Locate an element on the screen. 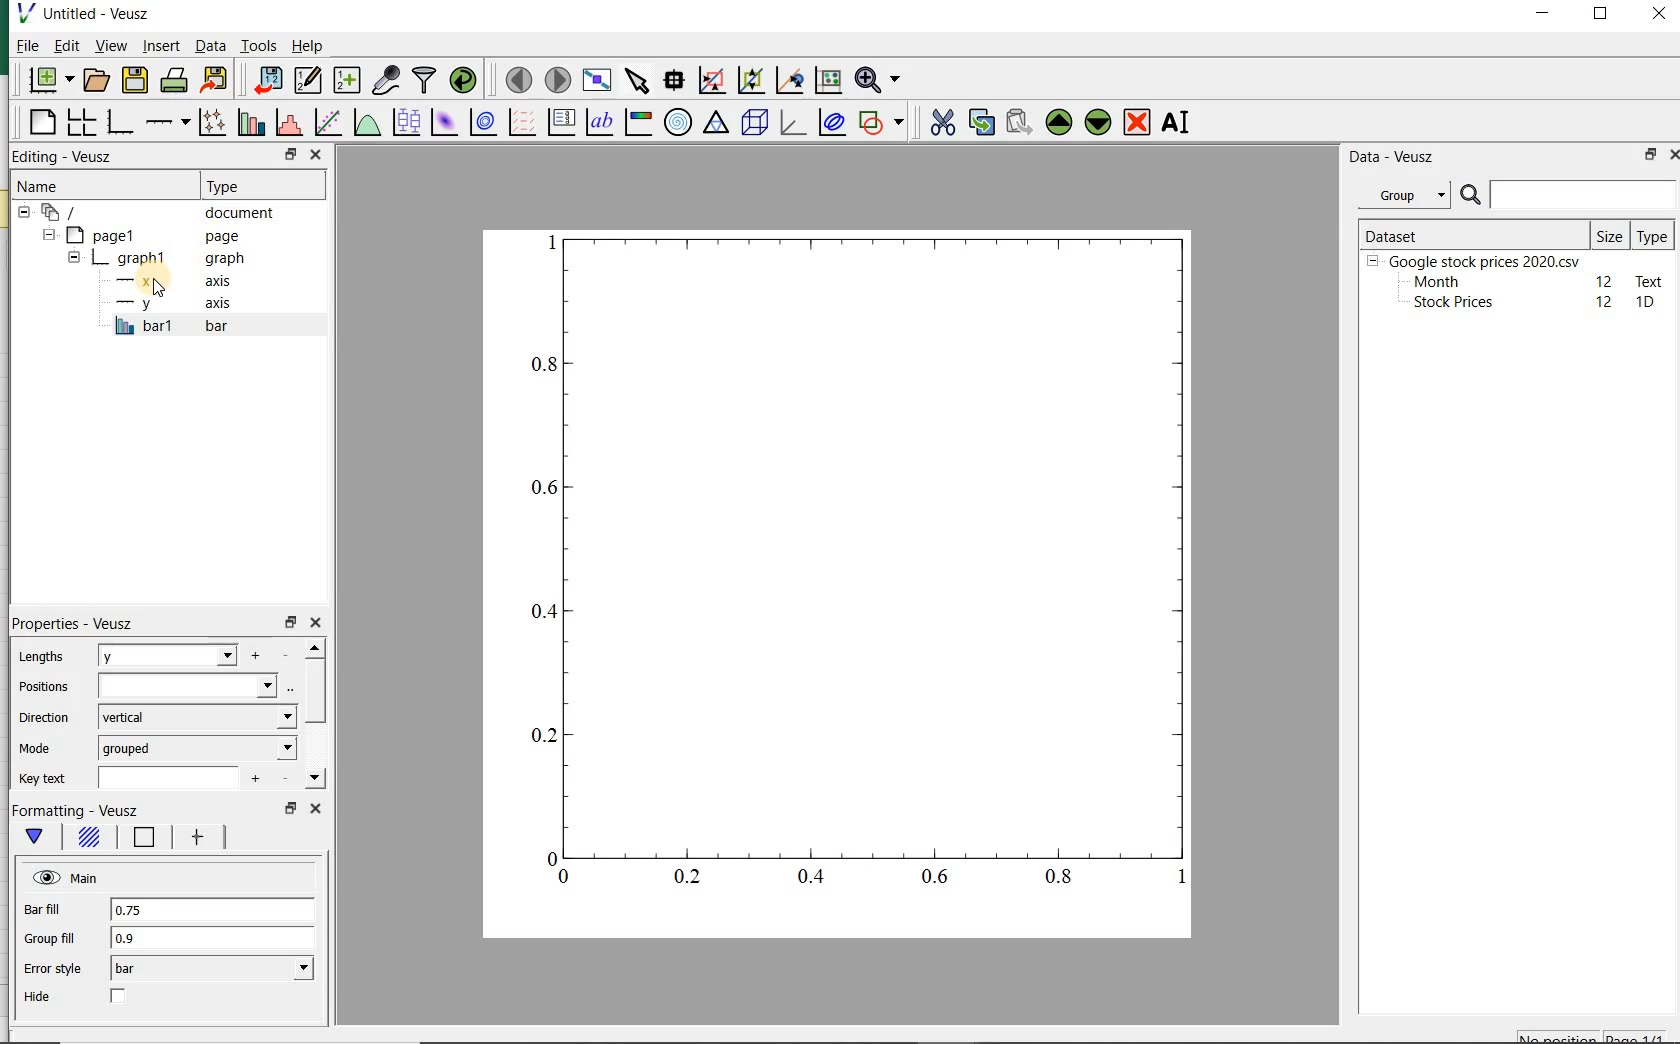  histogram of a dataset is located at coordinates (287, 125).